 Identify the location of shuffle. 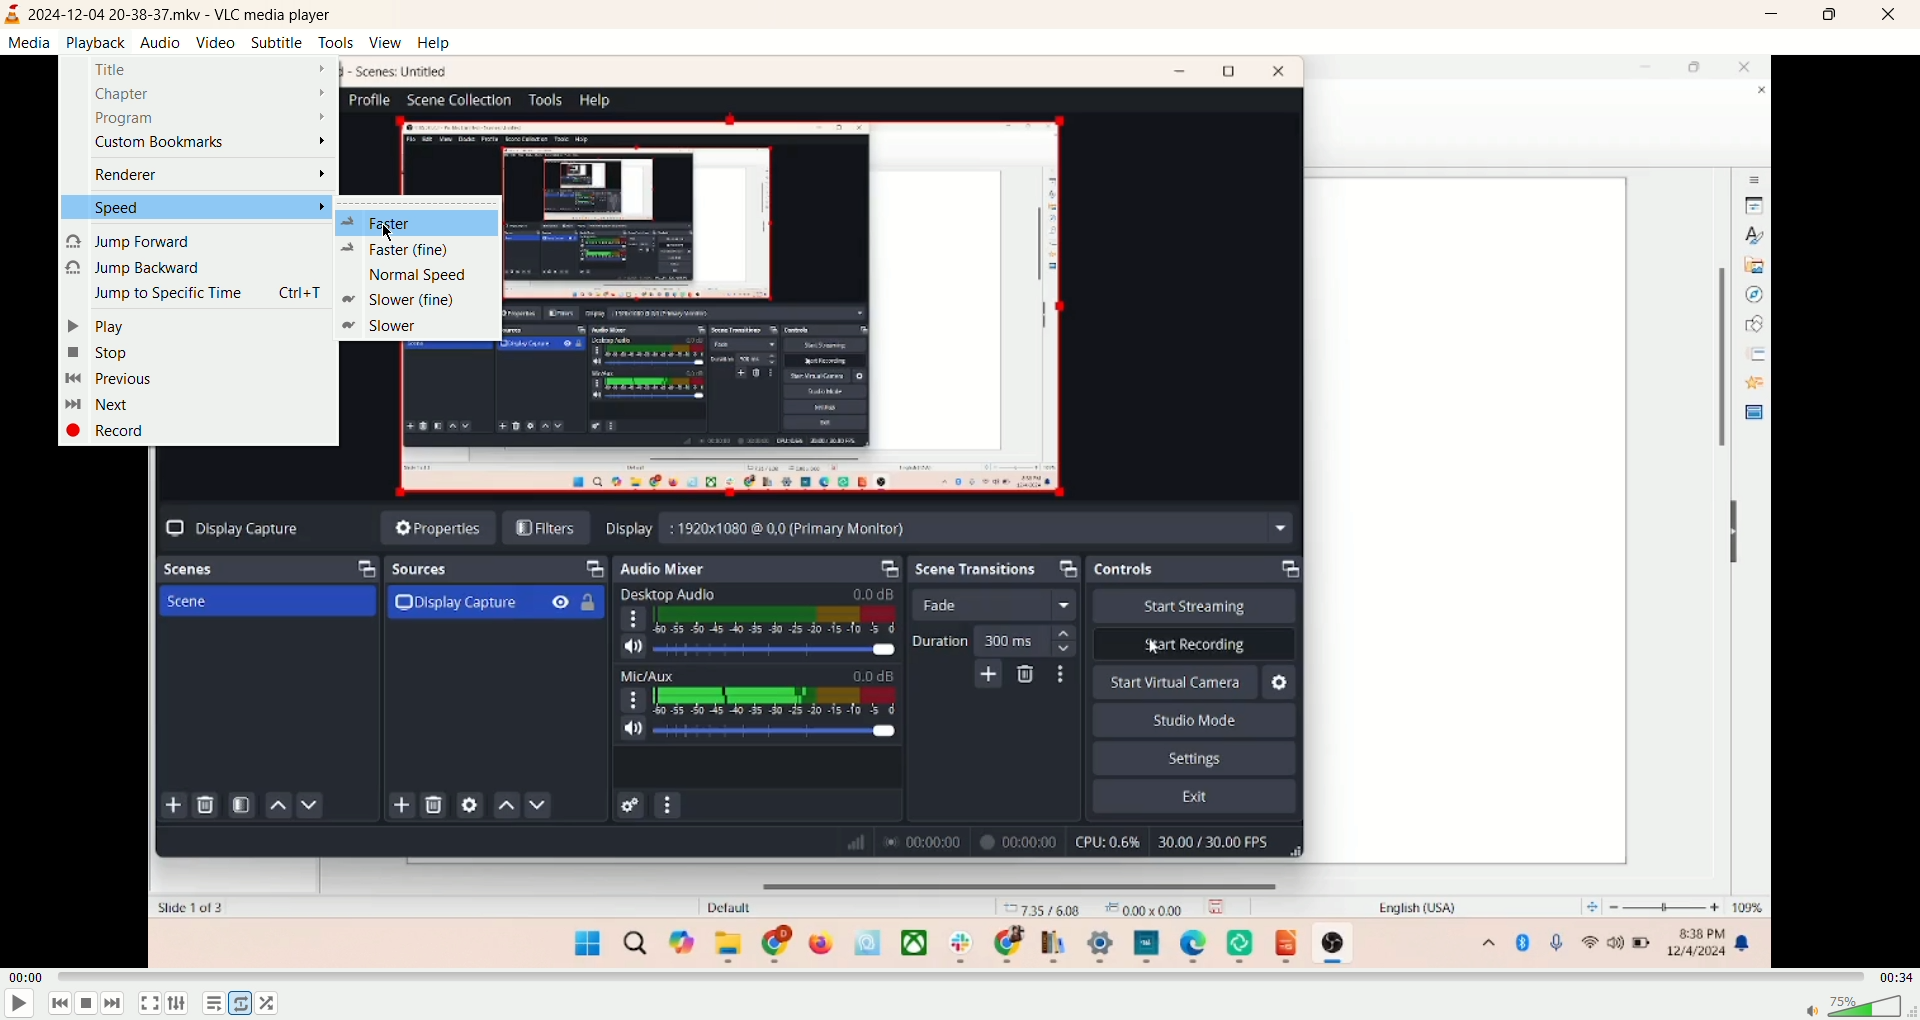
(278, 1002).